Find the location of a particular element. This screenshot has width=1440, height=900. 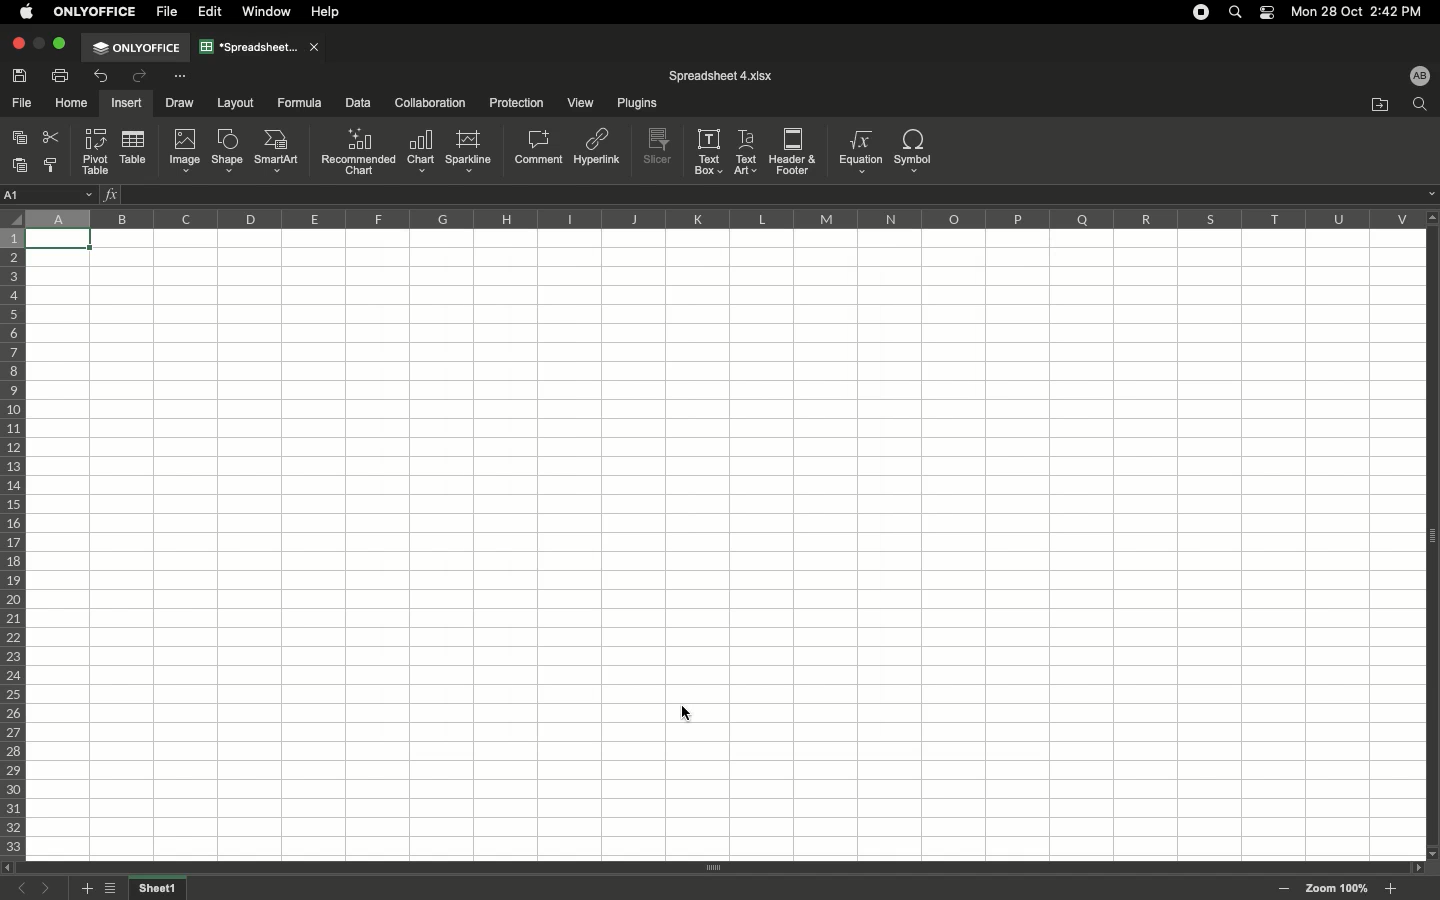

Save is located at coordinates (23, 75).